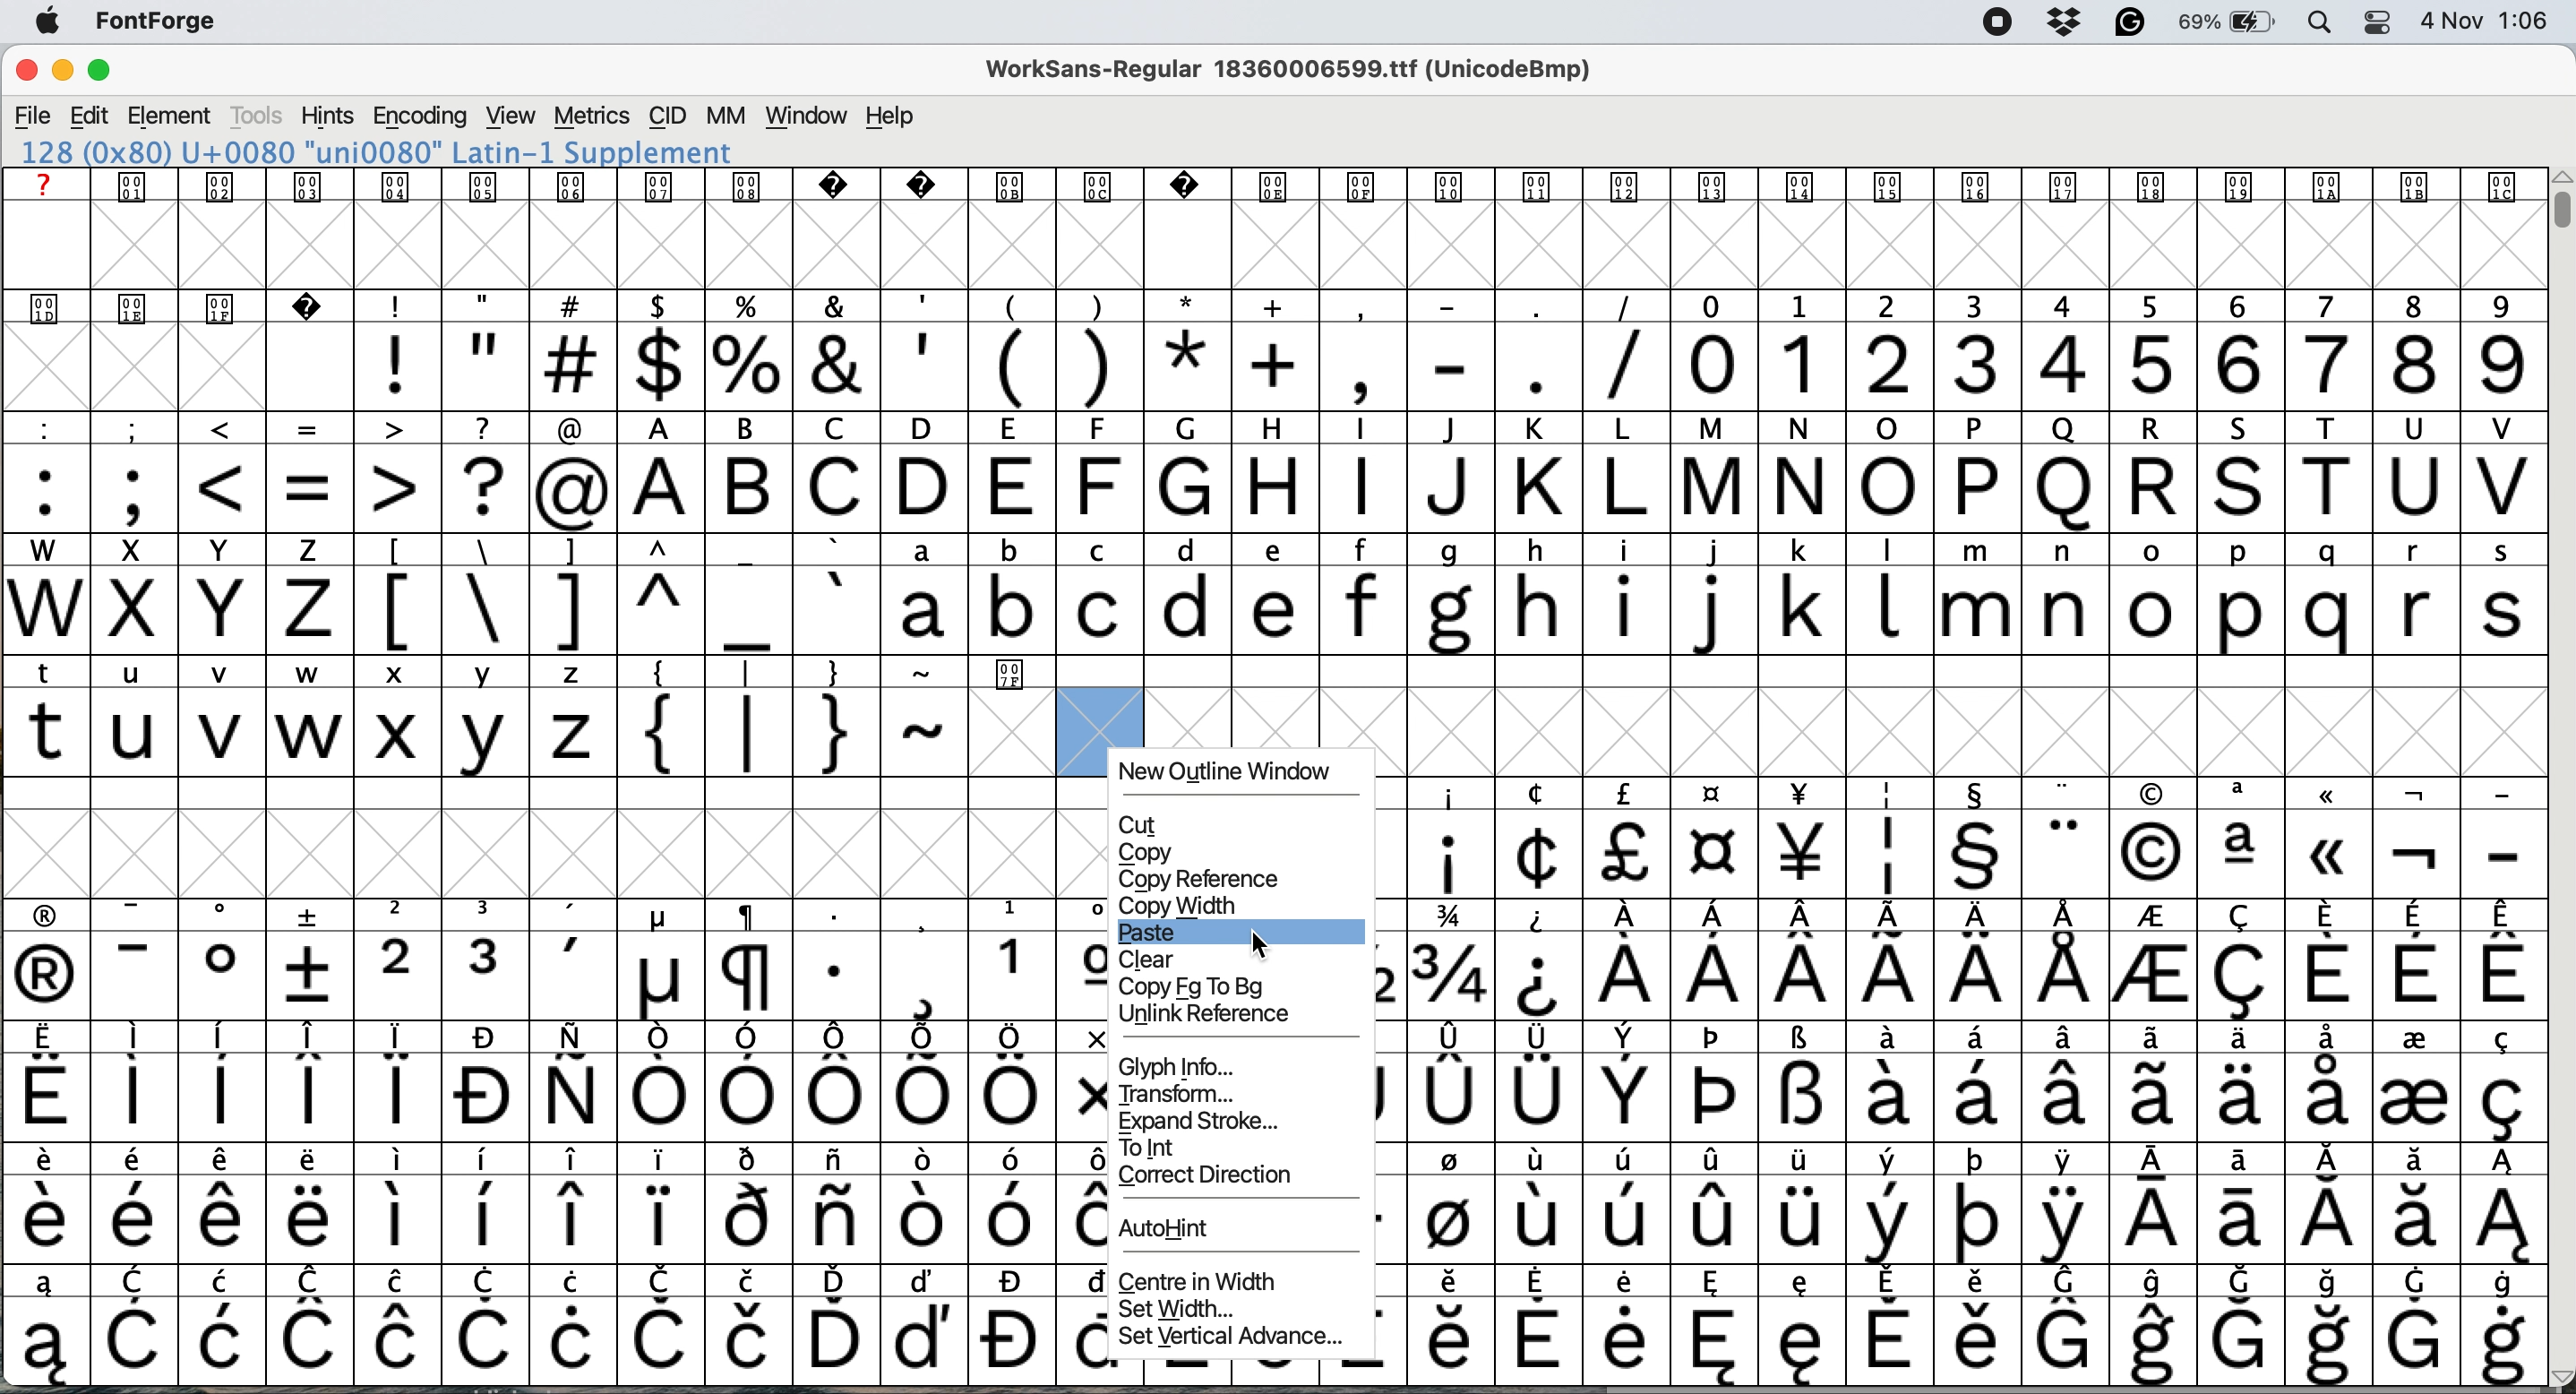 The image size is (2576, 1394). I want to click on special characters, so click(609, 610).